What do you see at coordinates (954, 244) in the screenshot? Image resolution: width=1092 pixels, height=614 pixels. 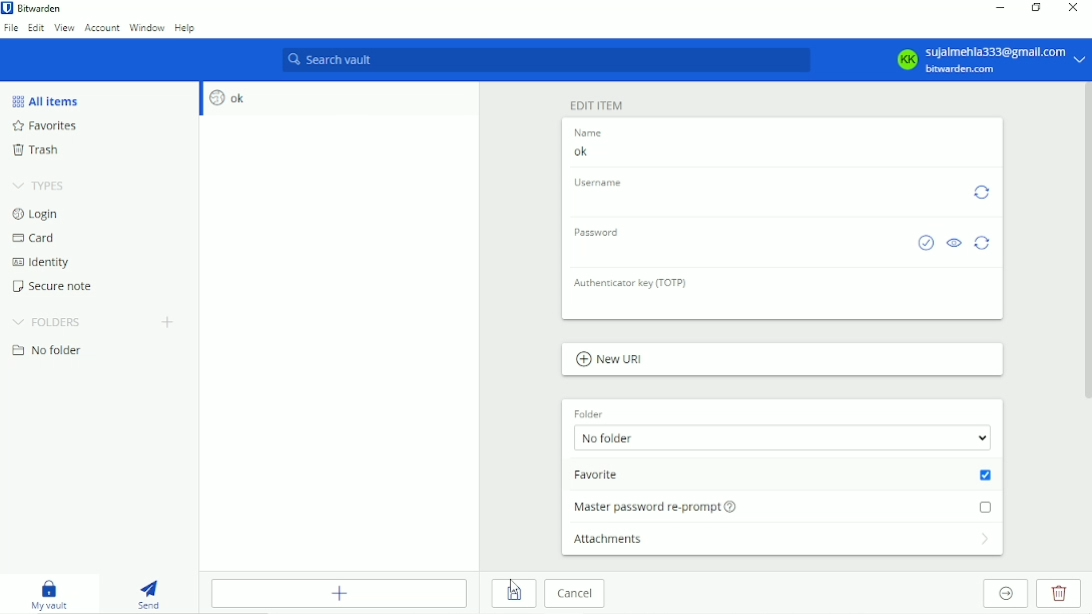 I see `Toggle visibility` at bounding box center [954, 244].